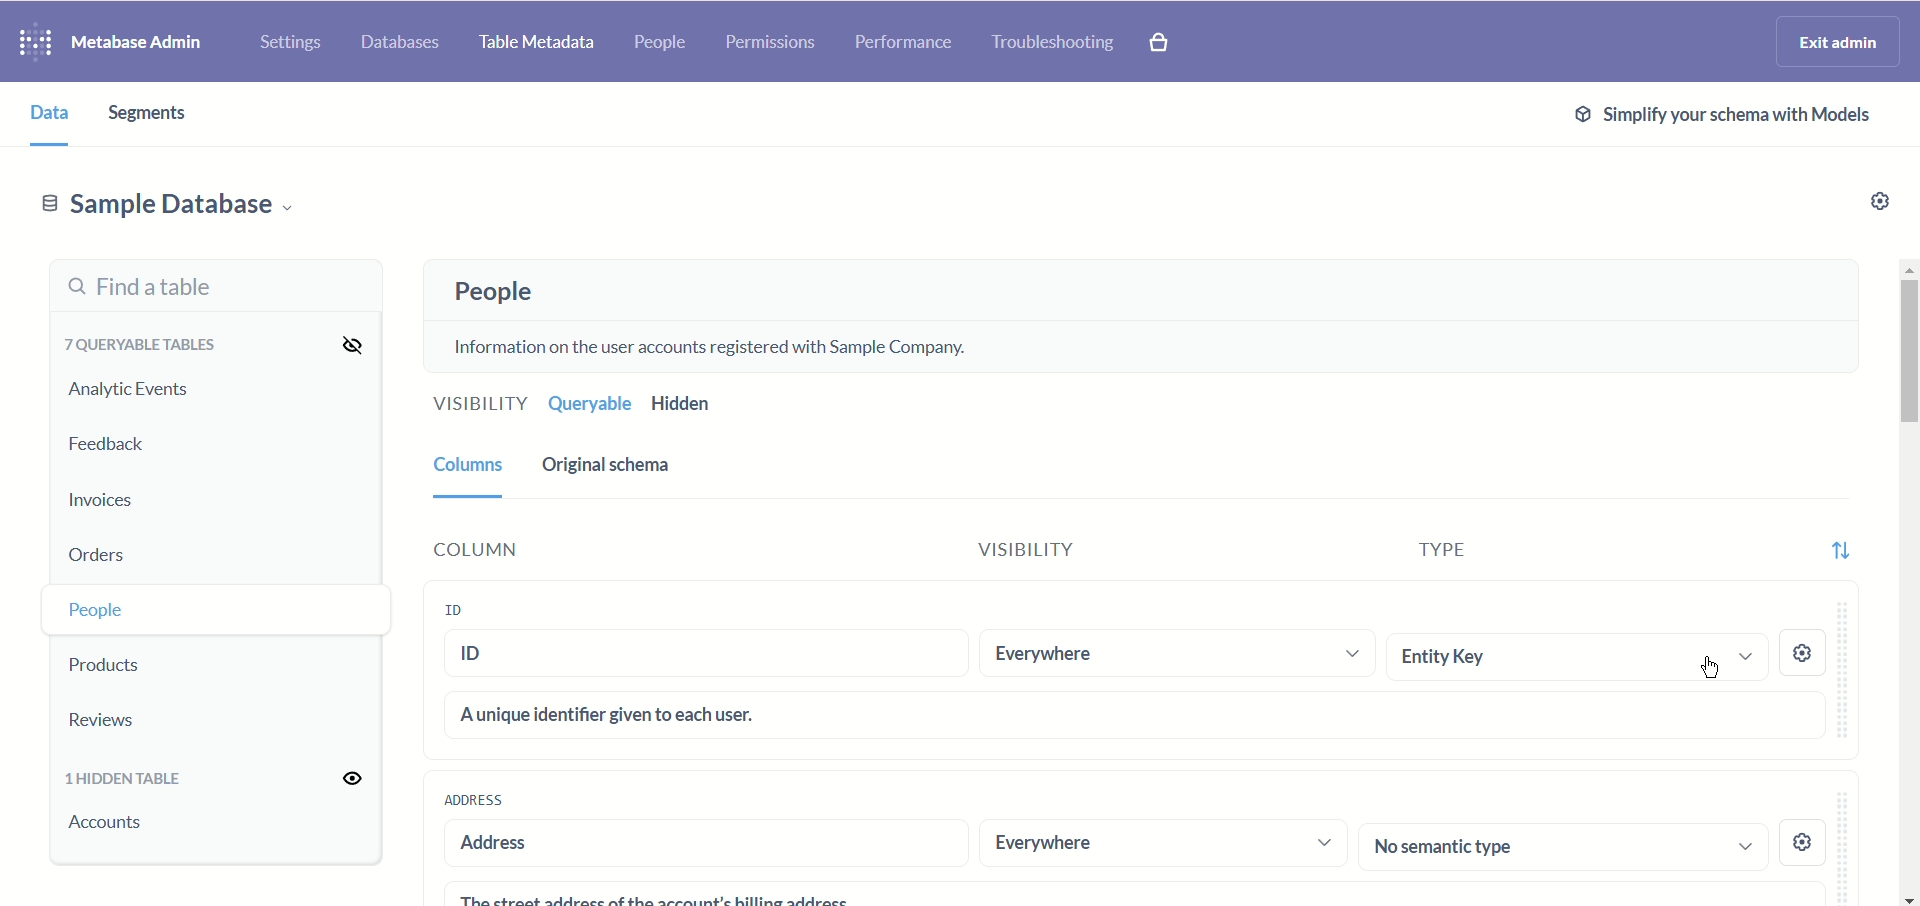 The height and width of the screenshot is (906, 1920). Describe the element at coordinates (1907, 582) in the screenshot. I see `vertical scroll bar` at that location.